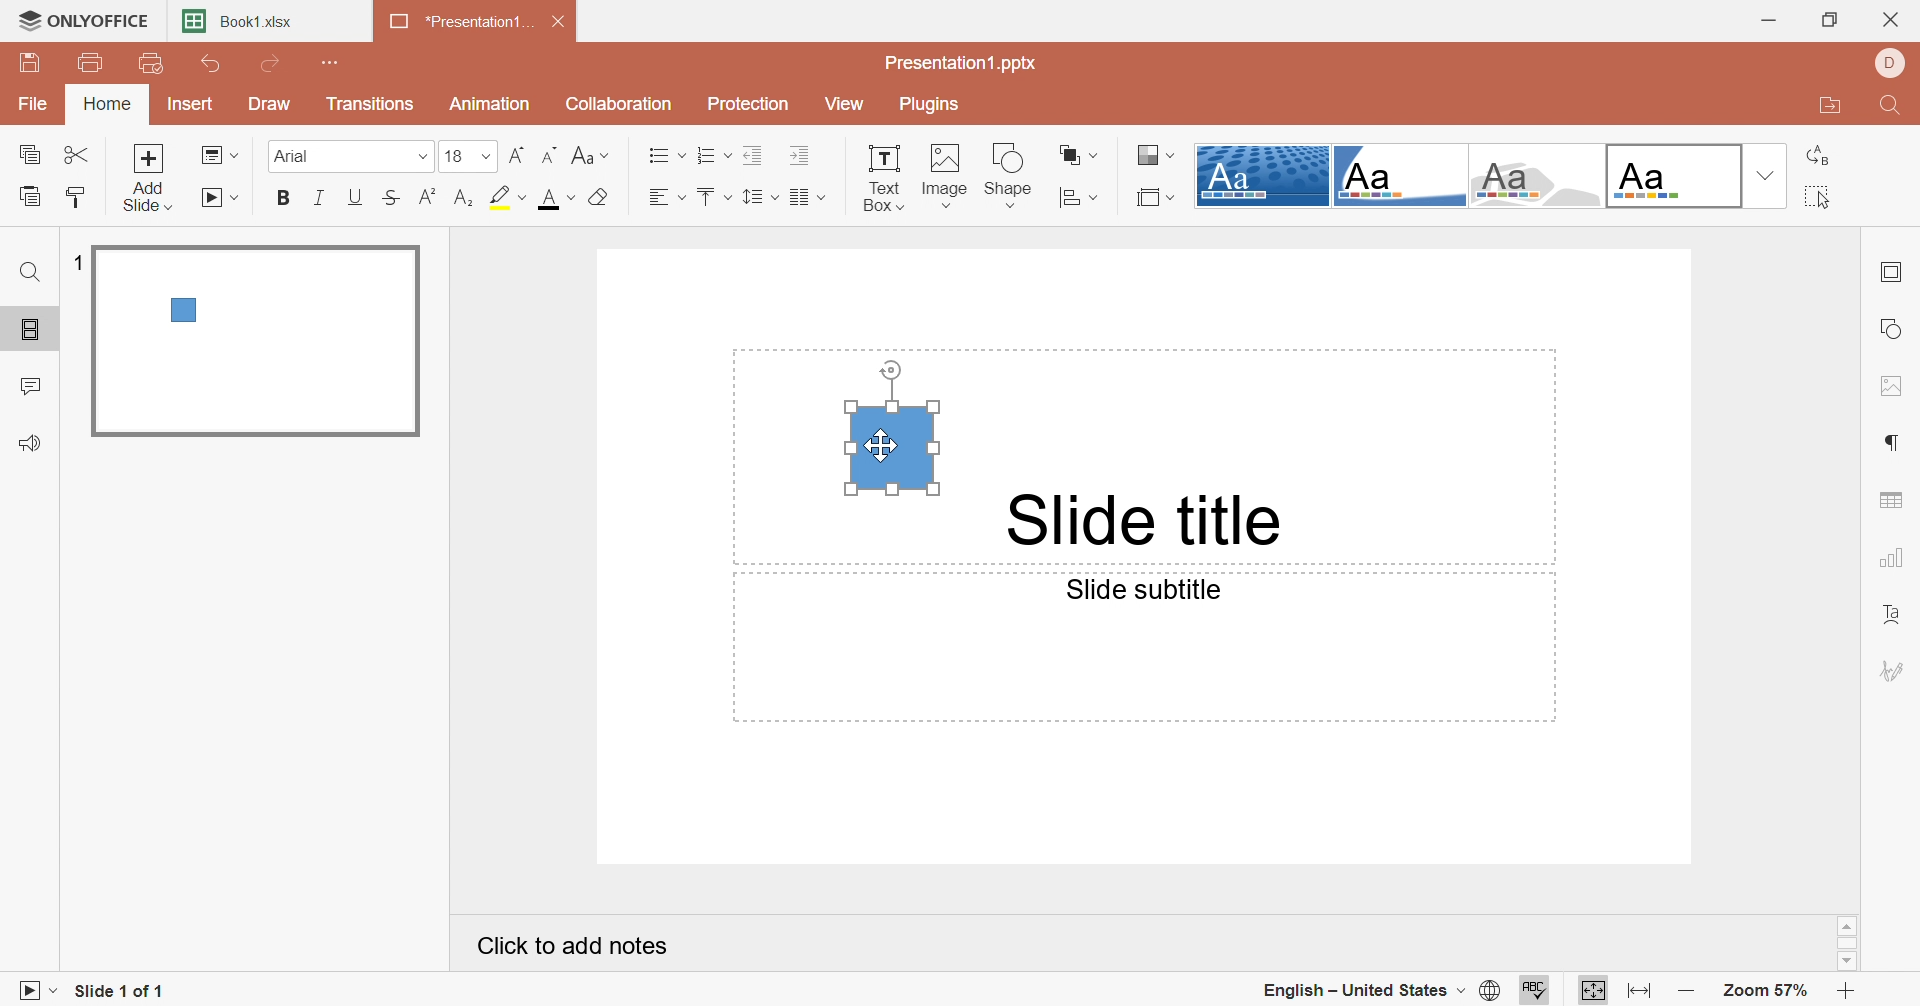 Image resolution: width=1920 pixels, height=1006 pixels. I want to click on Bullets, so click(667, 156).